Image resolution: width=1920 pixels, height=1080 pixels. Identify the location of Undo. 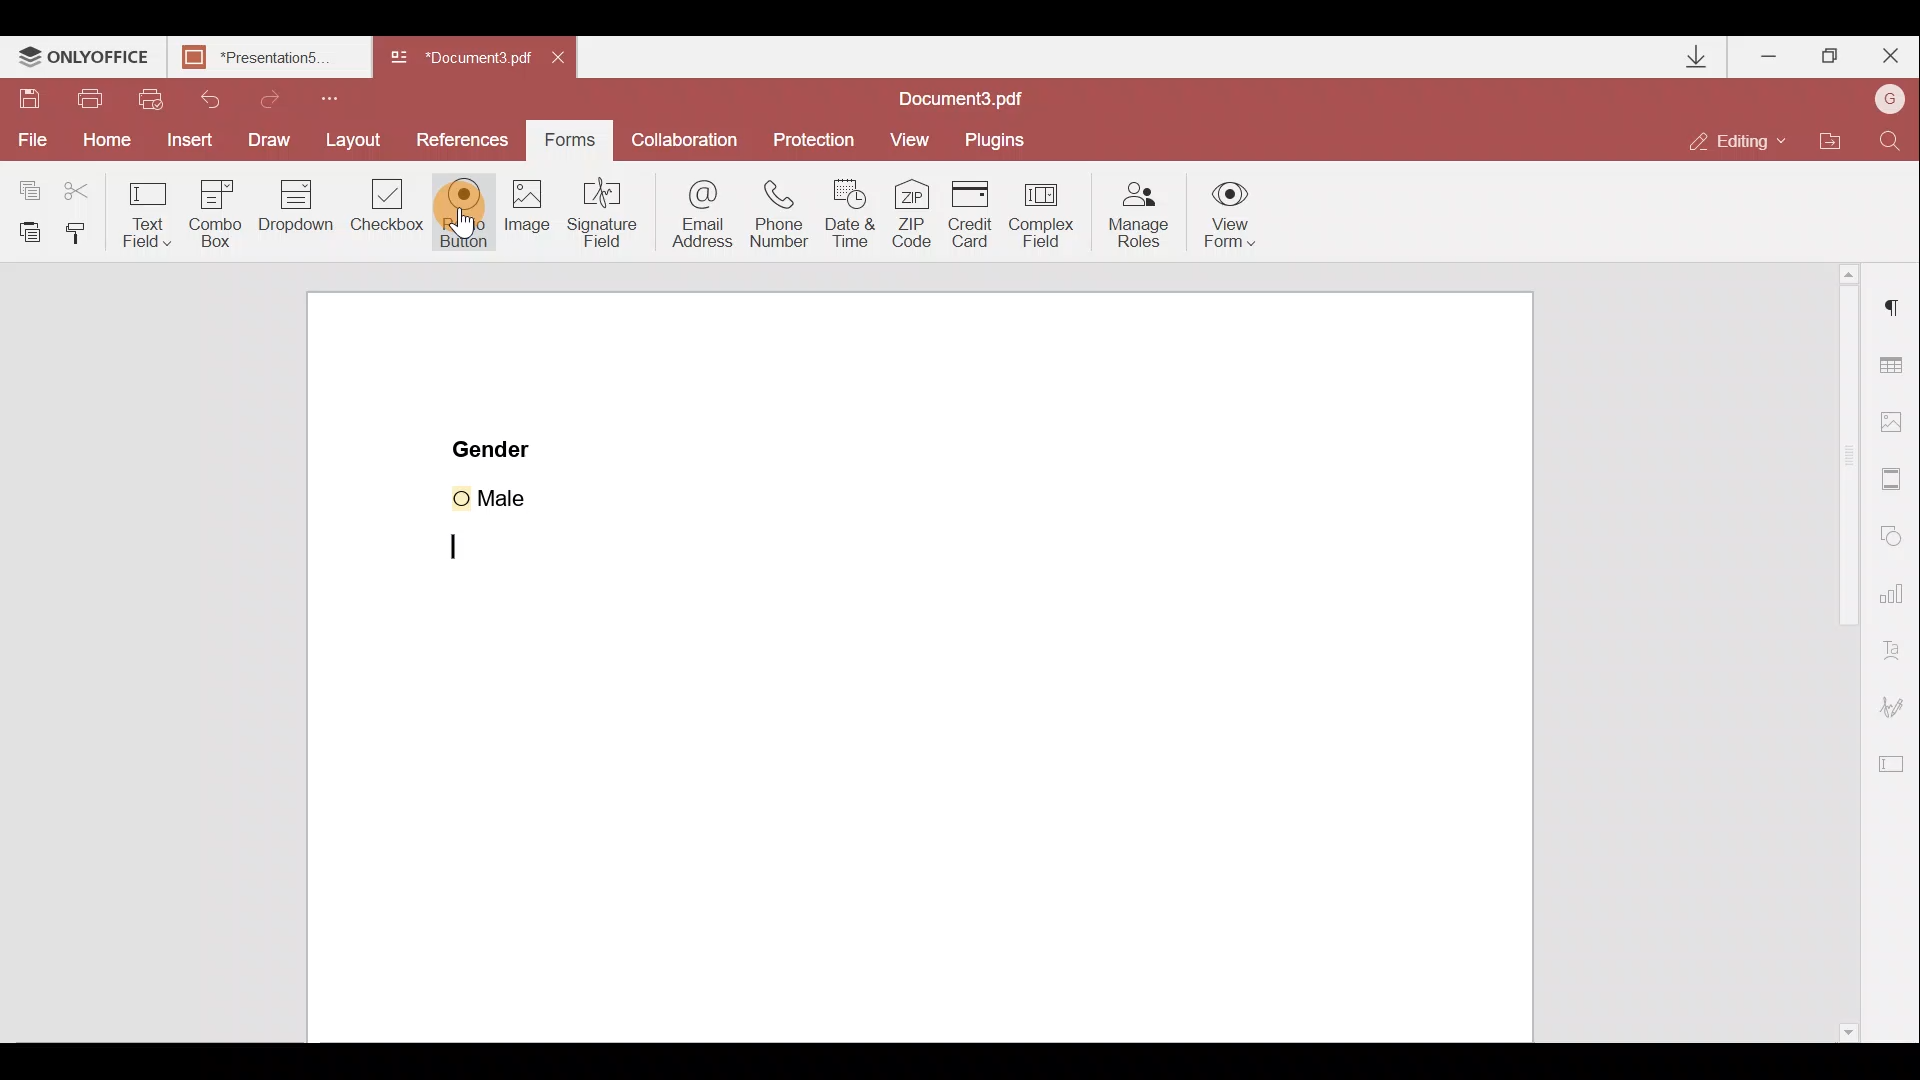
(220, 97).